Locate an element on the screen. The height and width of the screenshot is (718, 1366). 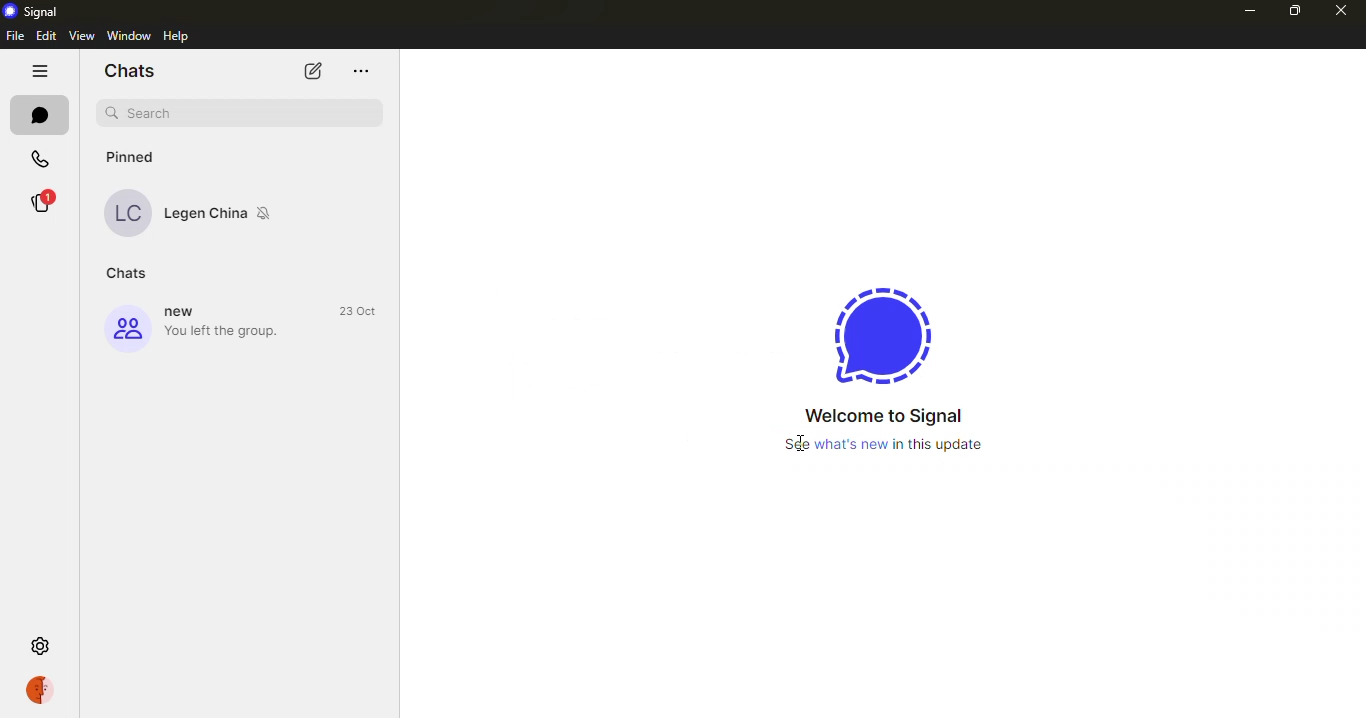
Legen China is located at coordinates (206, 212).